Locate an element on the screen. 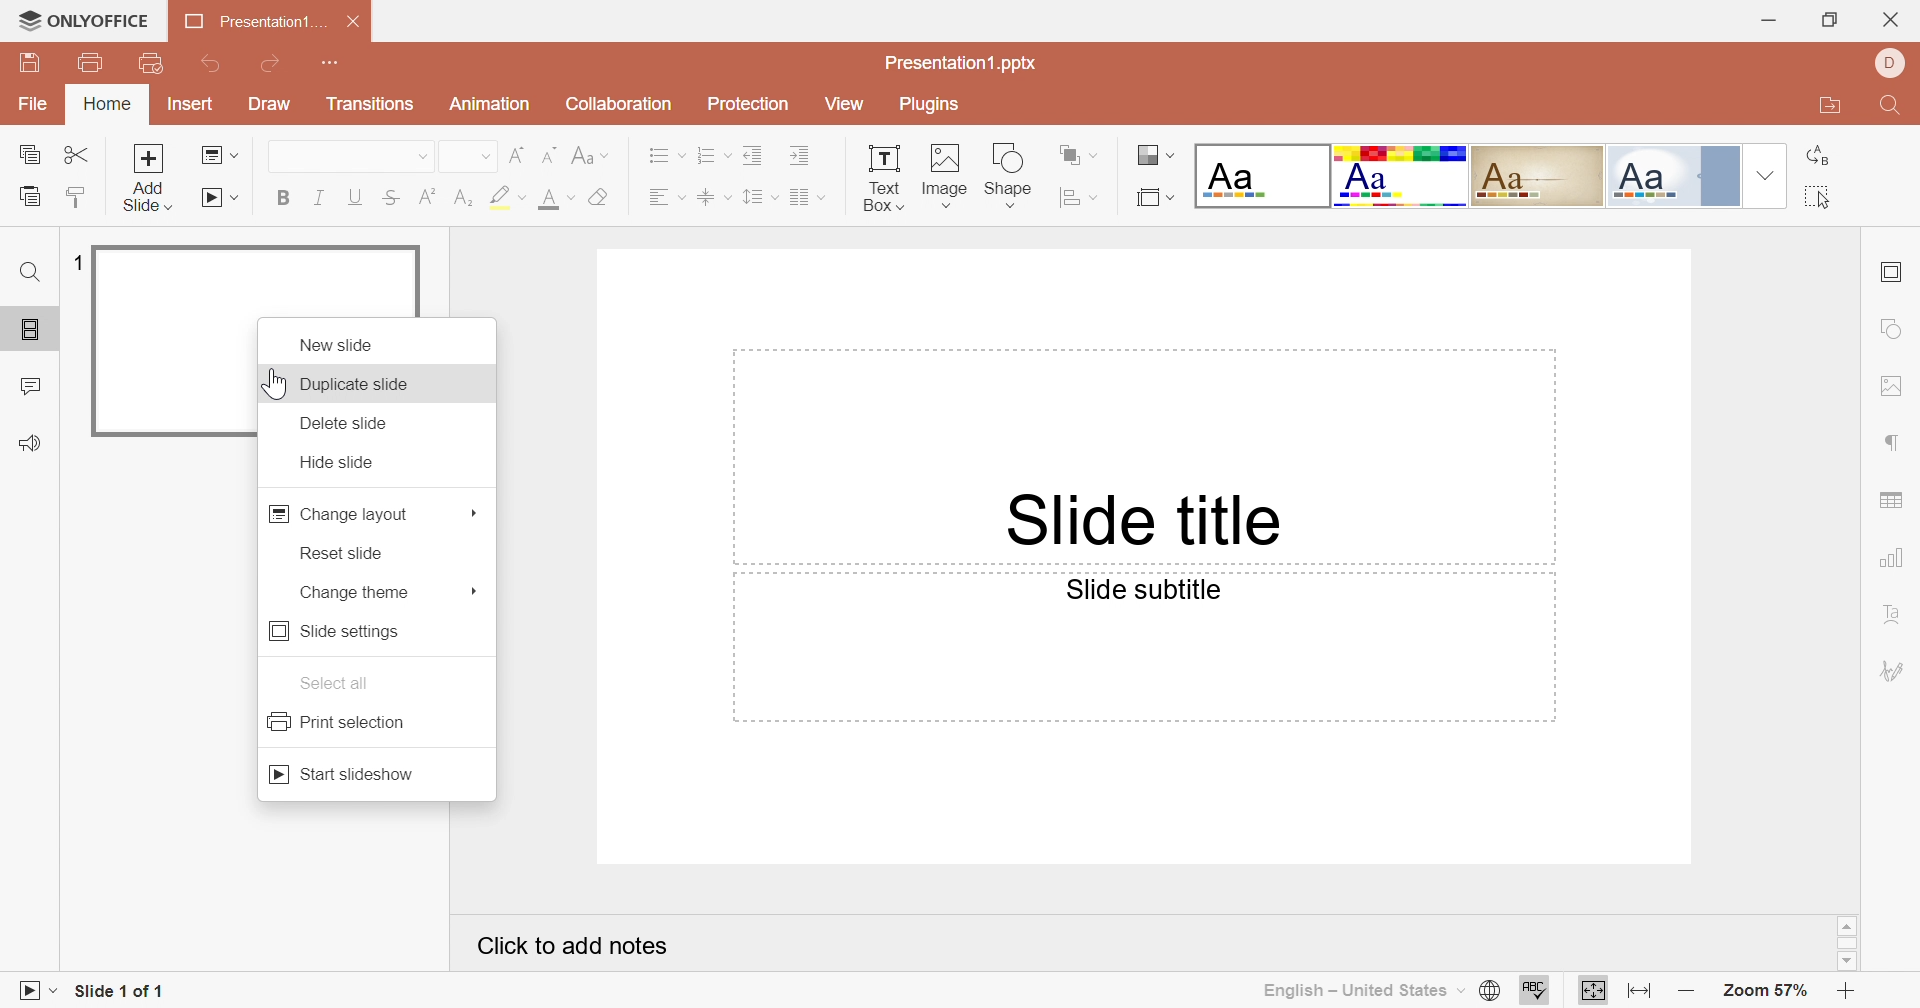 The height and width of the screenshot is (1008, 1920). Copy is located at coordinates (28, 153).